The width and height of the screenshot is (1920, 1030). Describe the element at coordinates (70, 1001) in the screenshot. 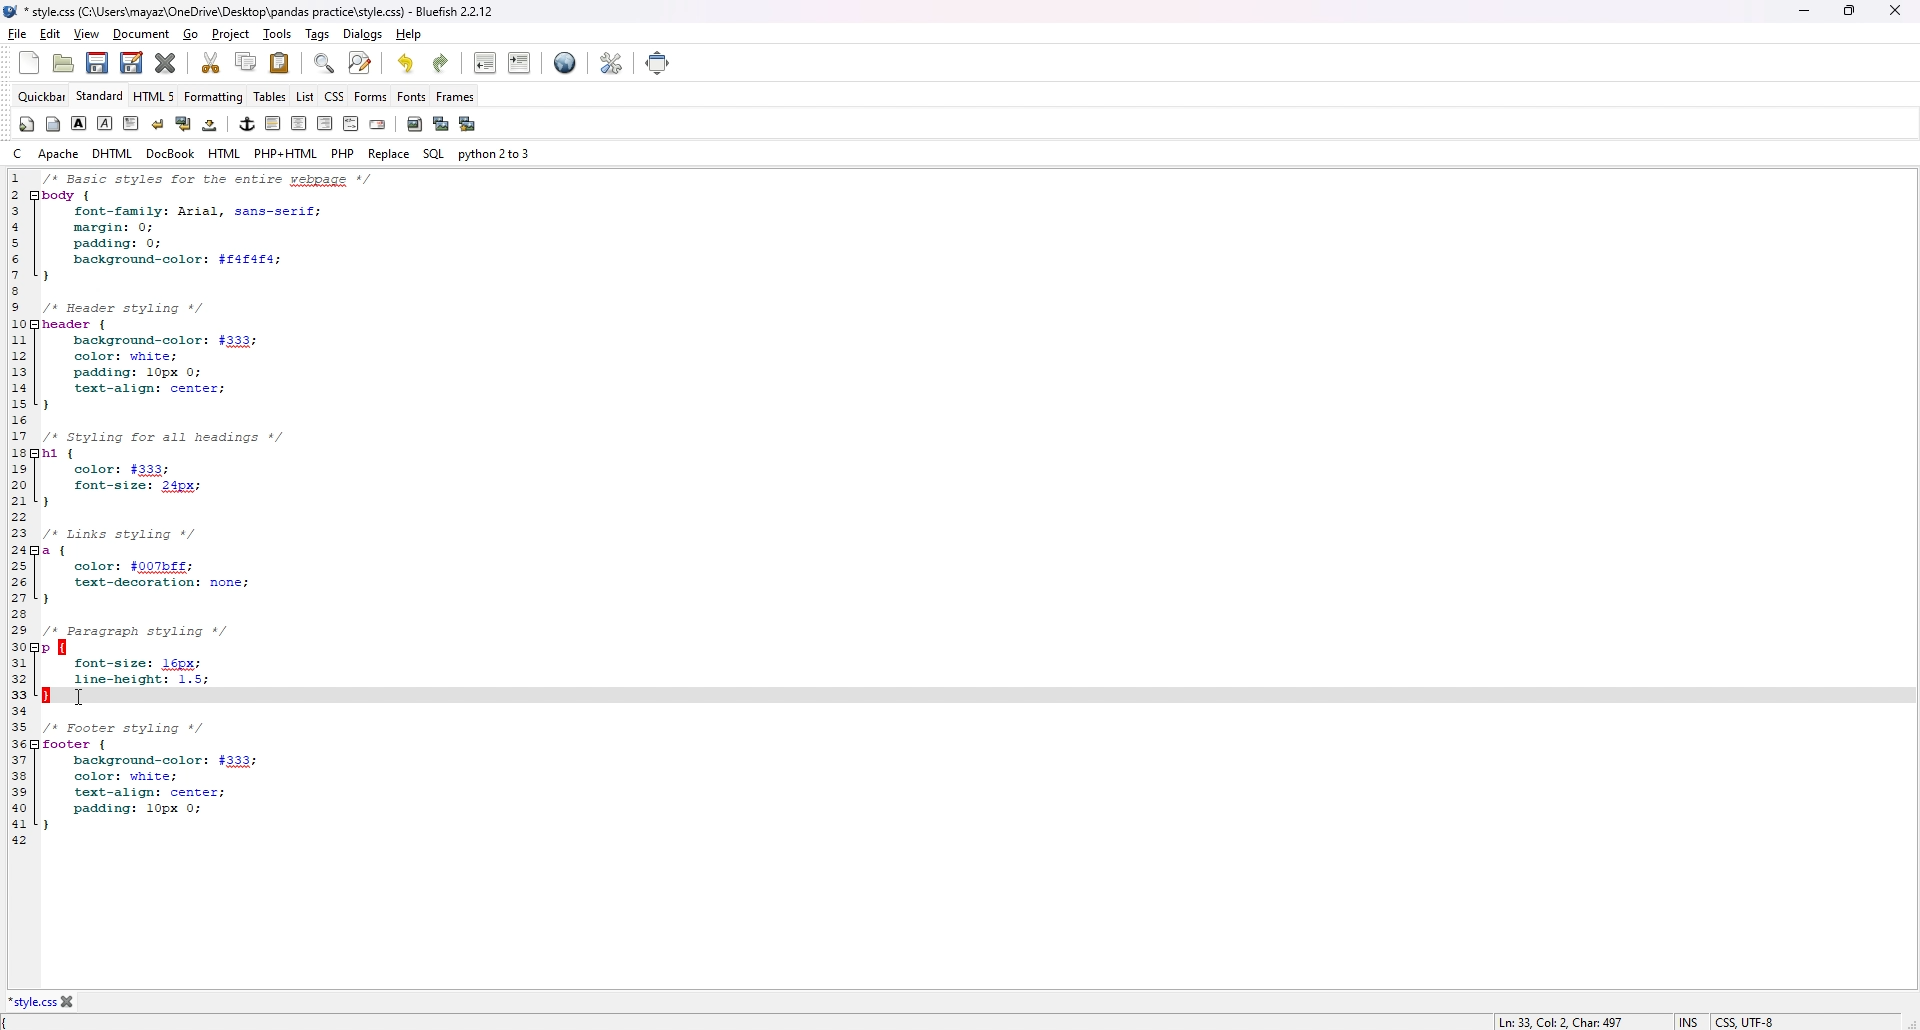

I see `close file` at that location.